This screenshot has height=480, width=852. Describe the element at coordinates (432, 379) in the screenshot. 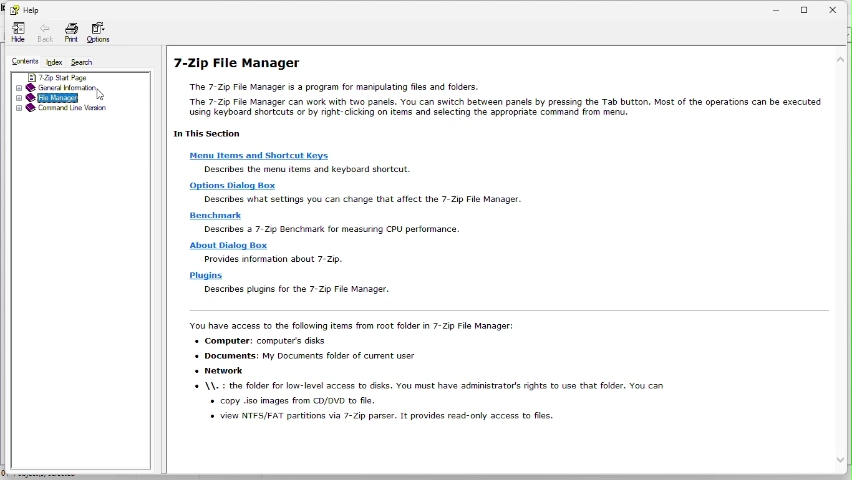

I see `You have access to the folowing items fom root folder in 7-2p File Manager:

+ Computer: compurers asks

« Documents: My Documents folder of cure user

« Watwork

+ \\. th flr fo oral acca te Sek. You mt hve SSRIS FAS us Tha for Yo C30
+ copy iso mages fom CO/OVD 1 fe.
+ View NIFSIFAT partitions wa 7-Zip parser t provides reson access to fe.` at that location.